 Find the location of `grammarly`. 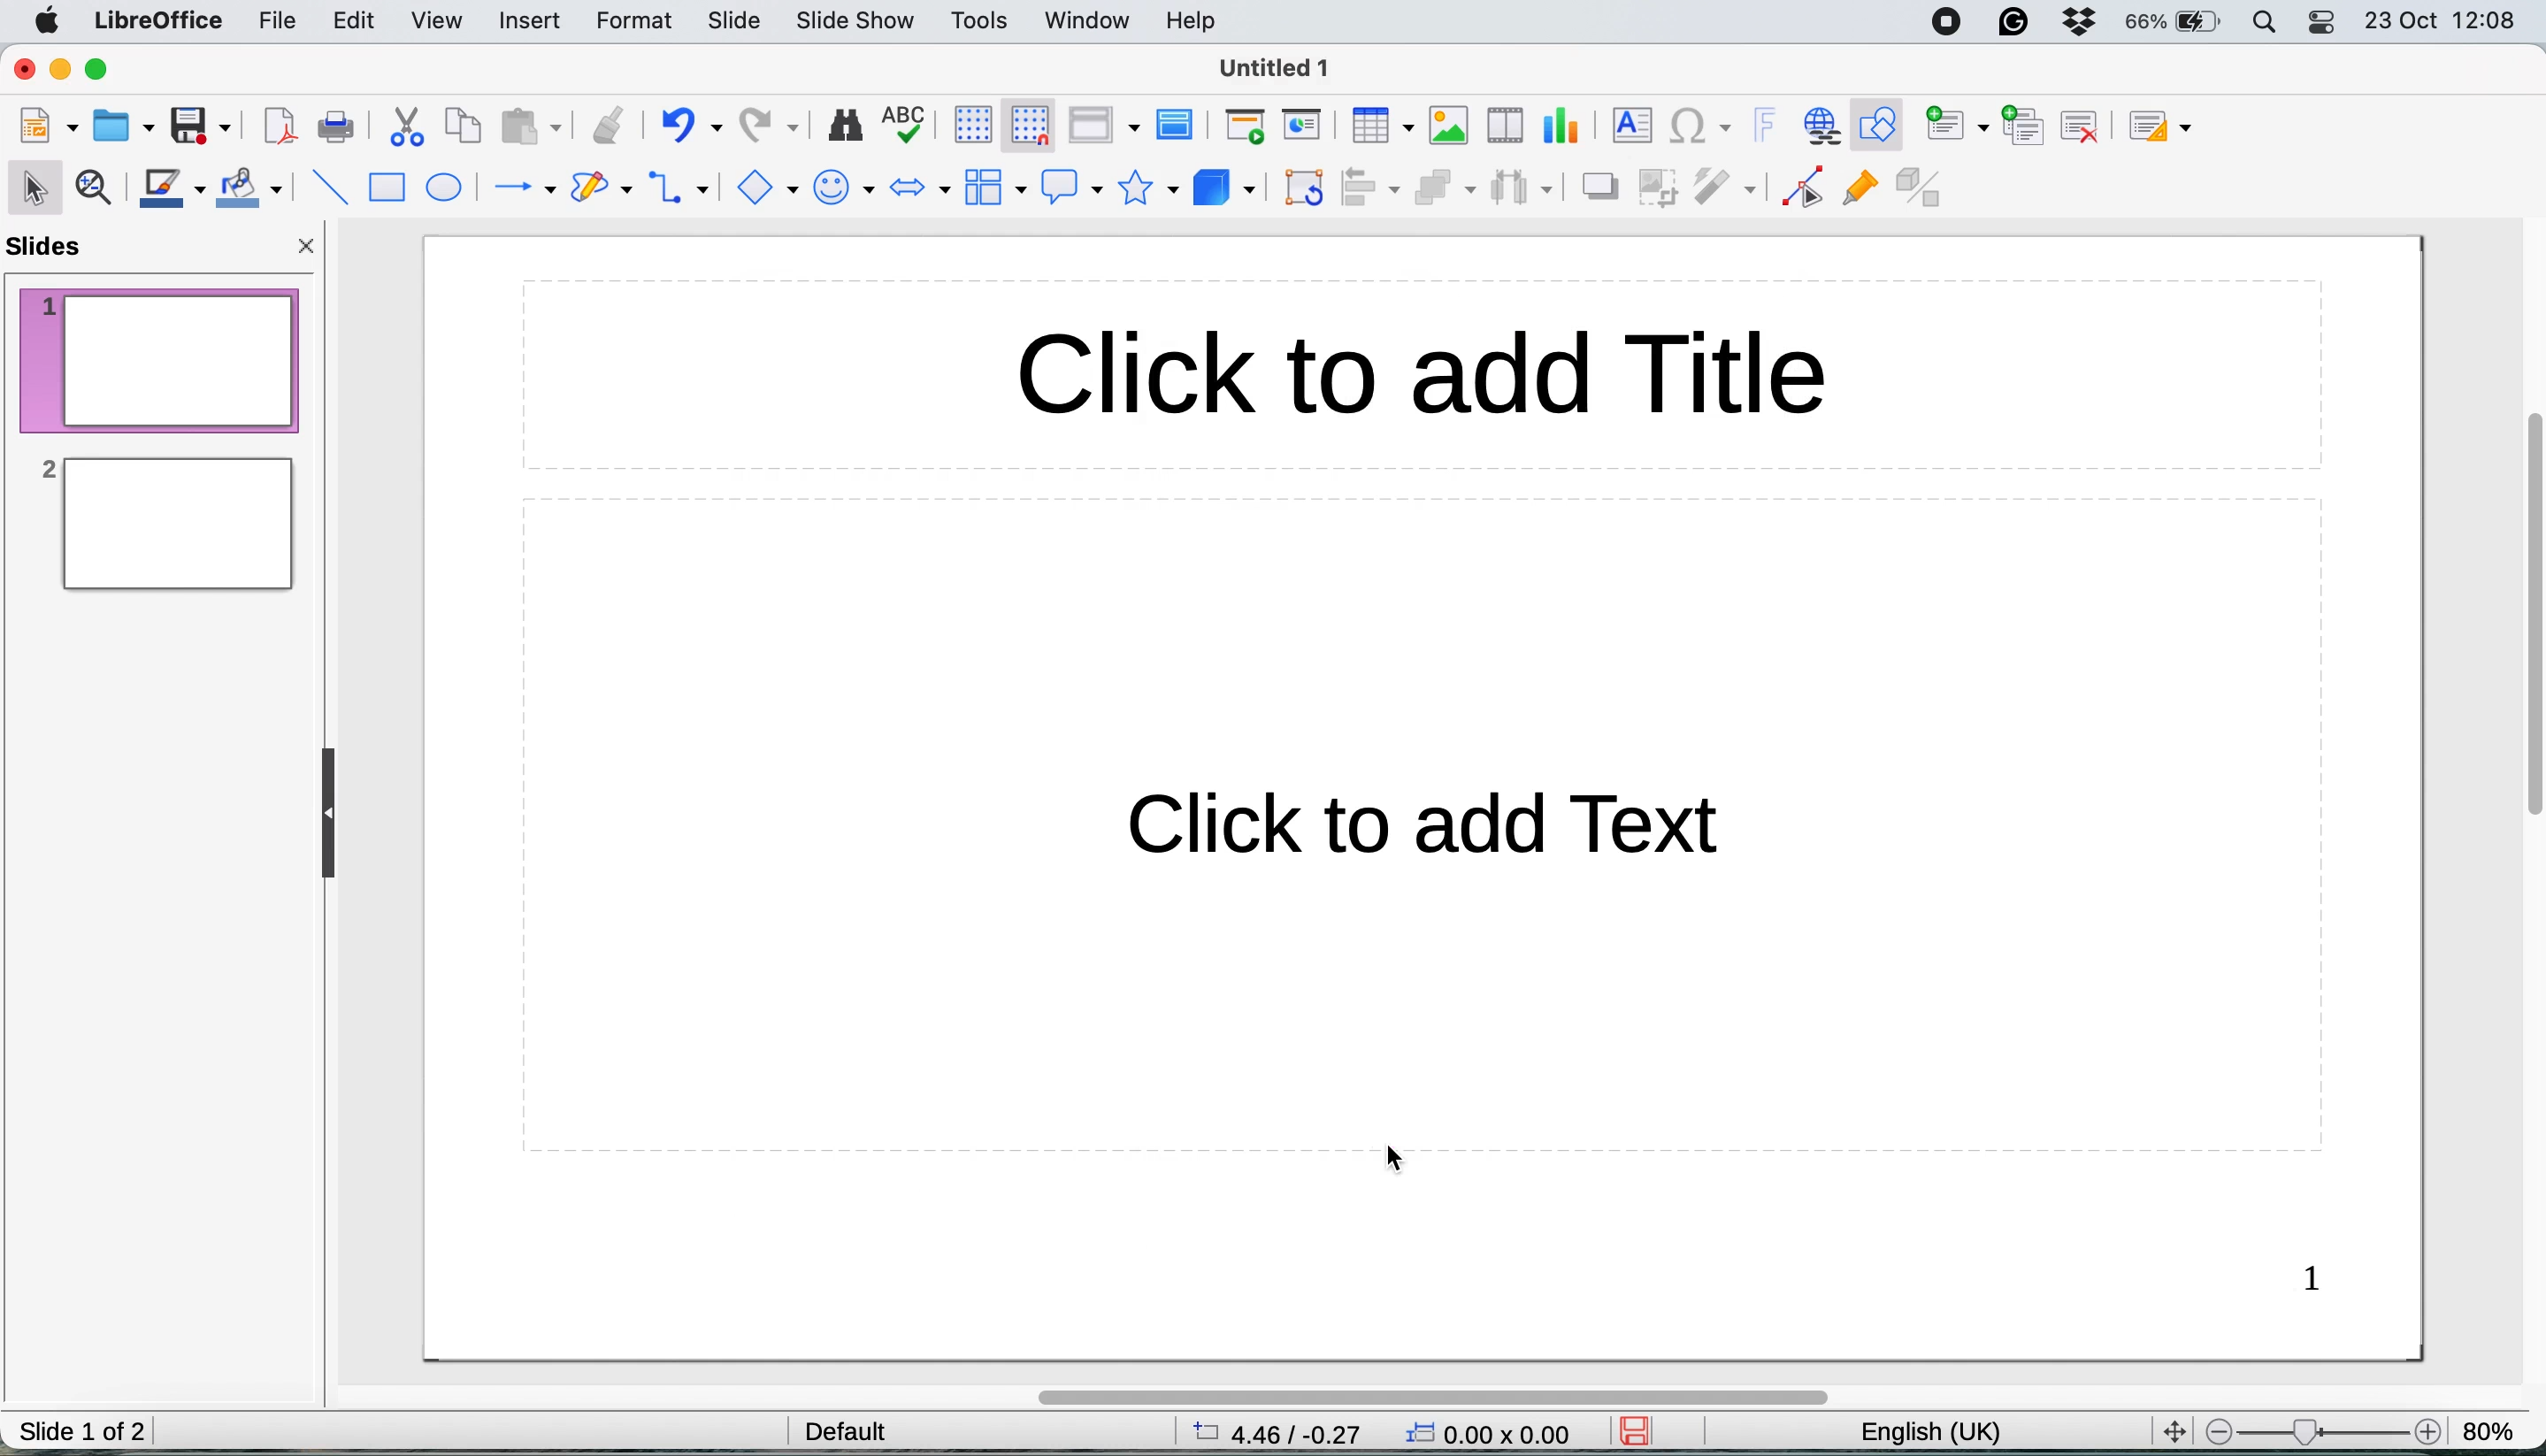

grammarly is located at coordinates (2017, 24).